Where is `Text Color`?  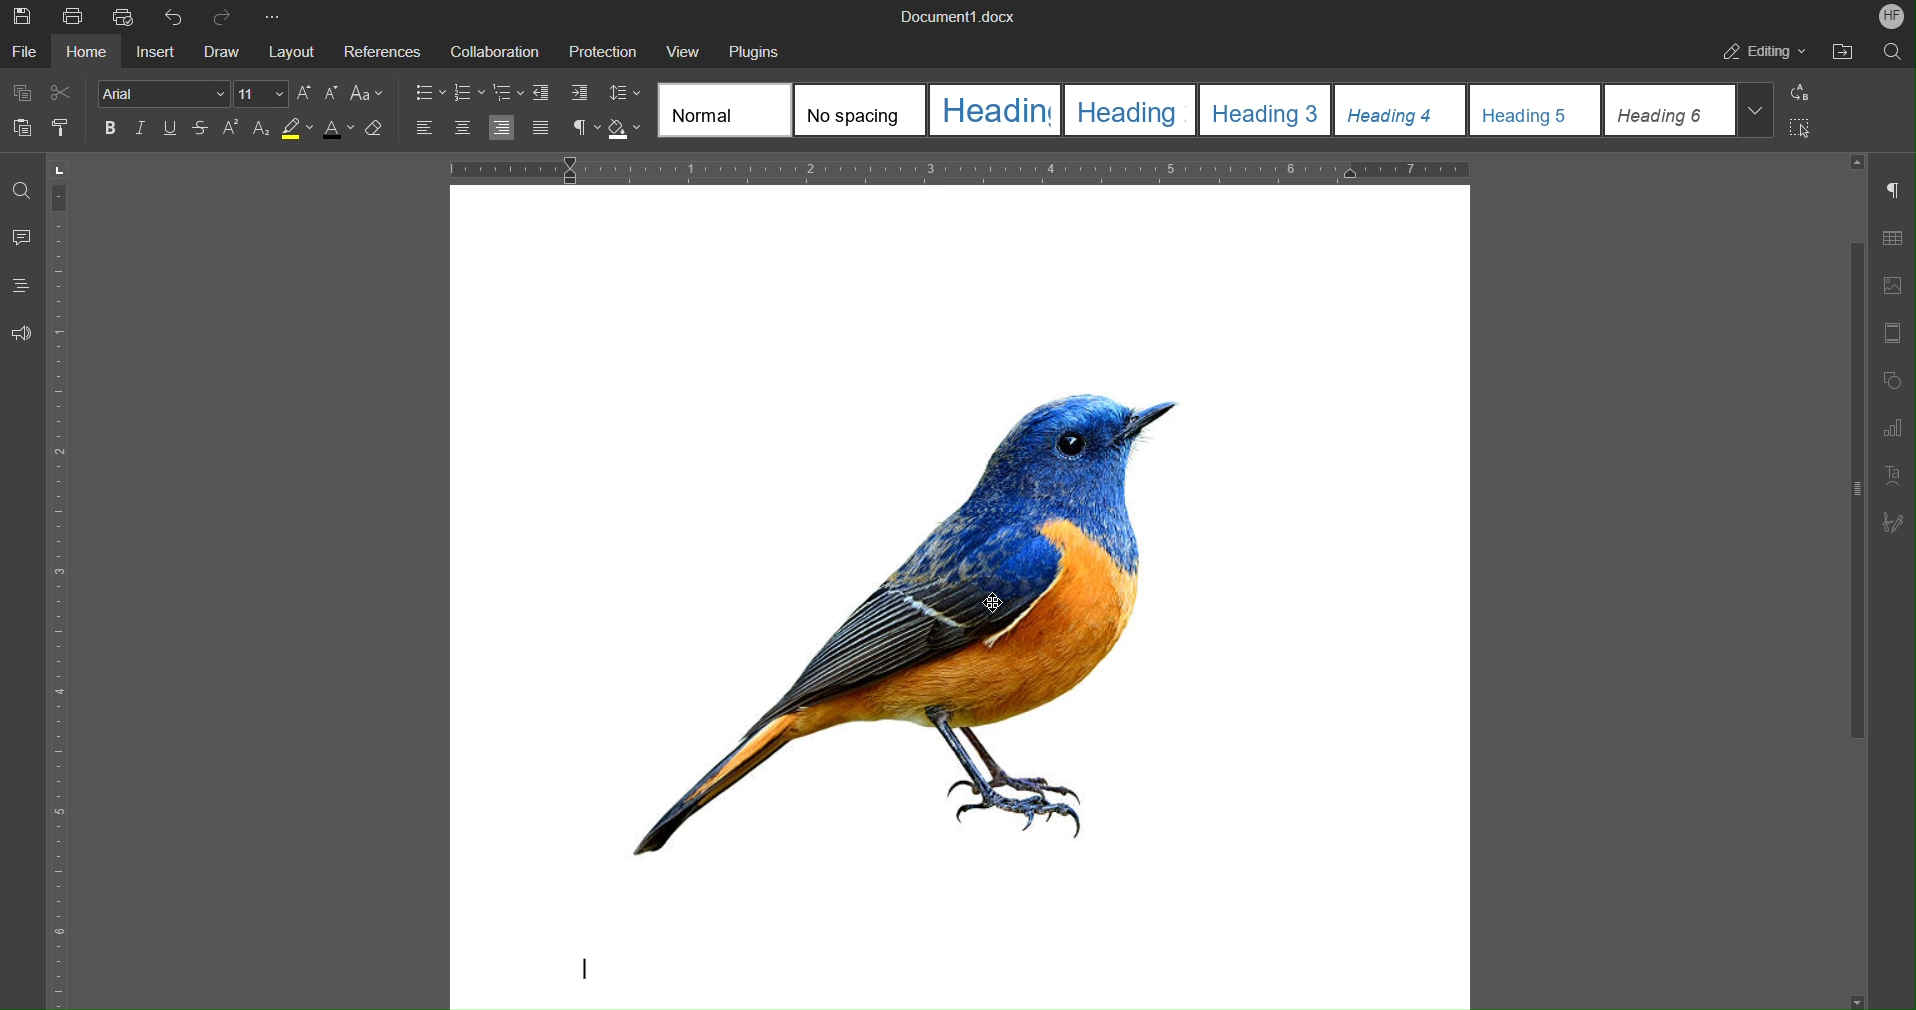
Text Color is located at coordinates (337, 131).